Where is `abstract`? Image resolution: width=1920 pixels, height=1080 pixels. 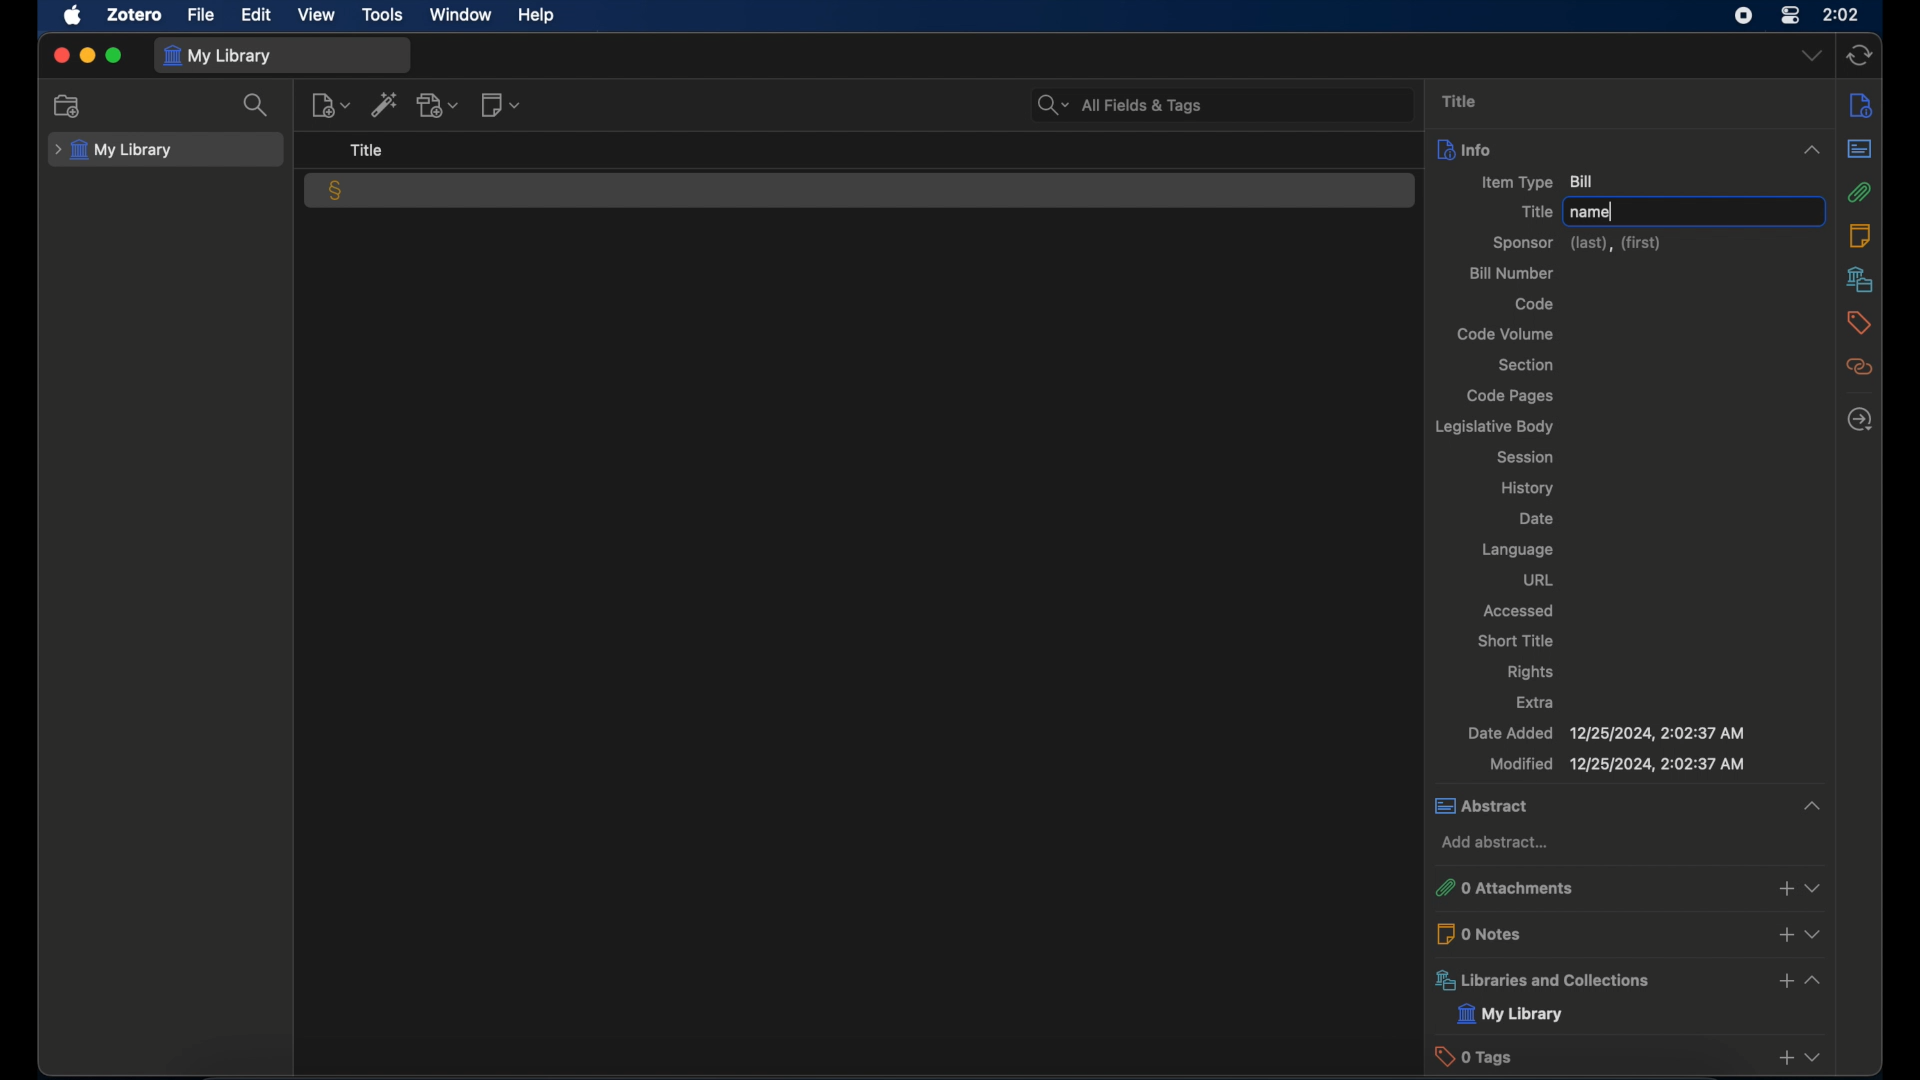
abstract is located at coordinates (1859, 148).